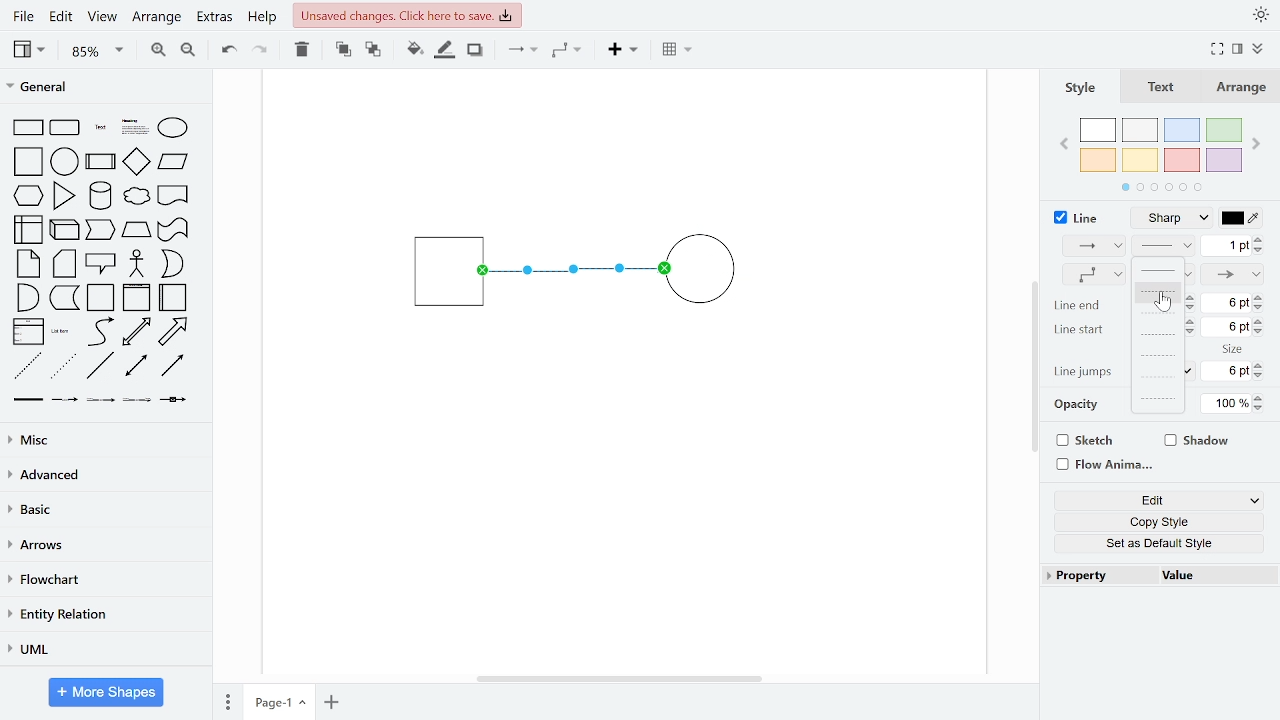  What do you see at coordinates (30, 163) in the screenshot?
I see `square` at bounding box center [30, 163].